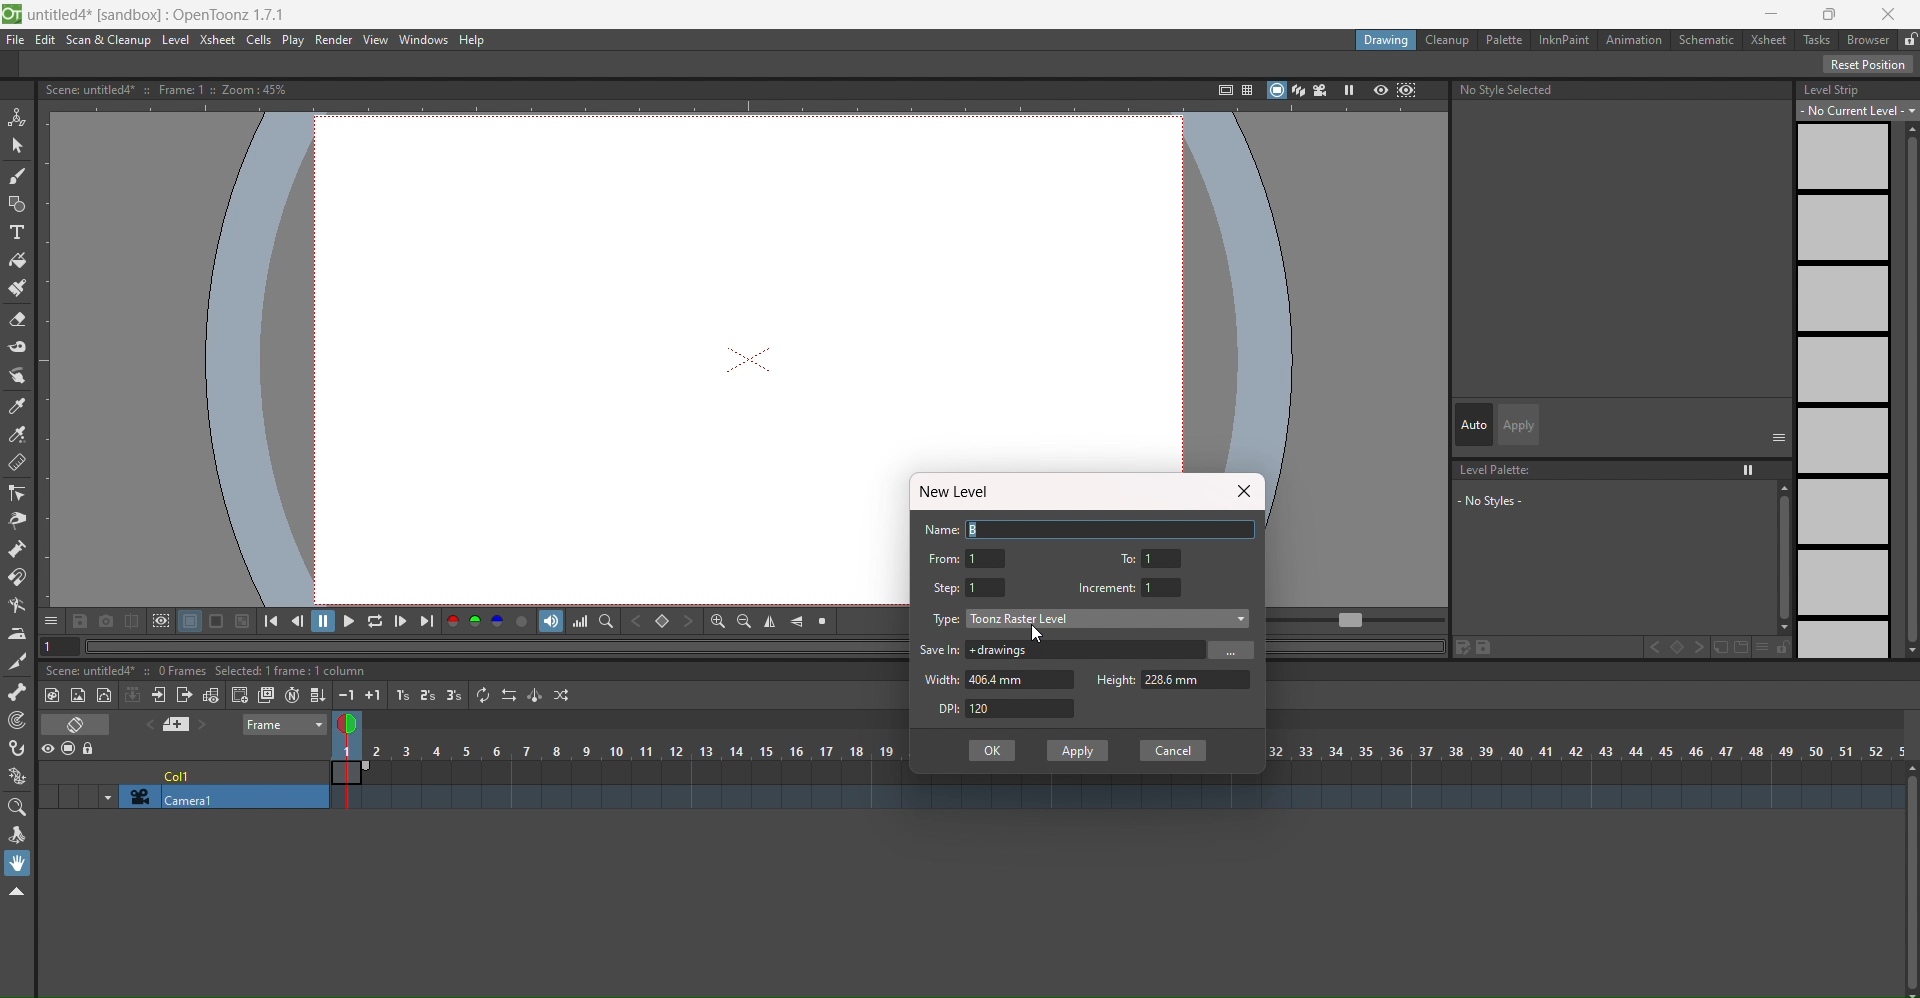 The width and height of the screenshot is (1920, 998). I want to click on new raster level, so click(79, 697).